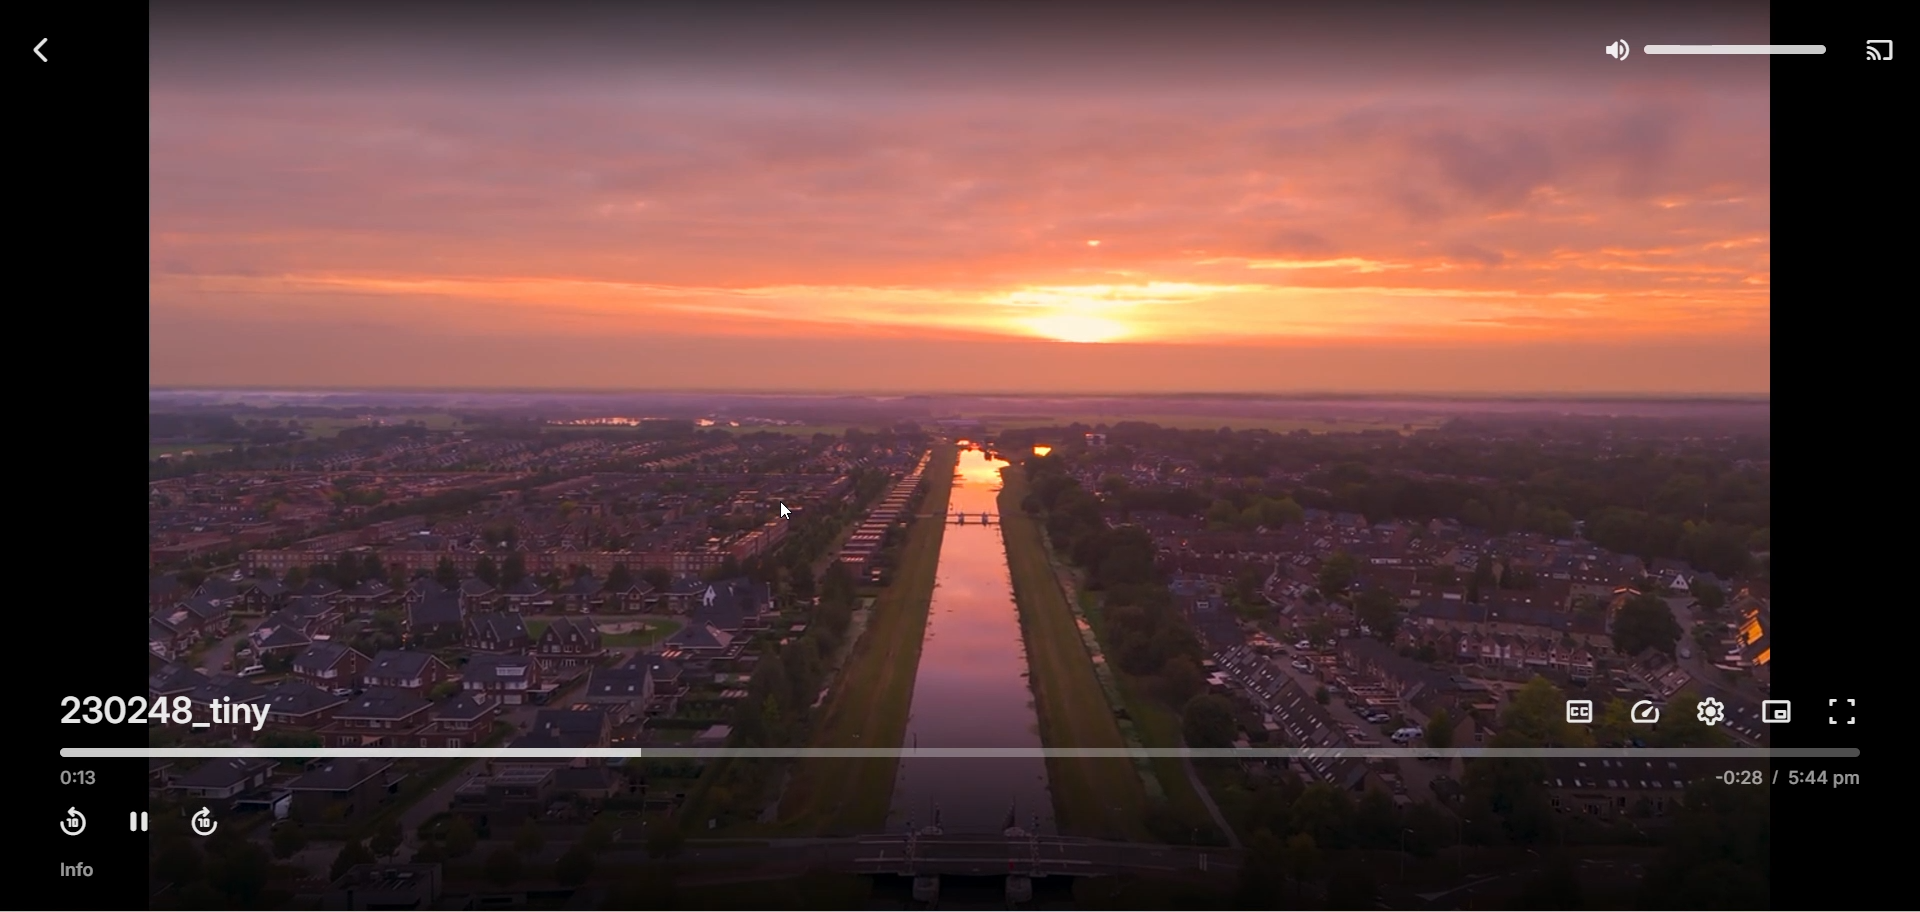 This screenshot has width=1920, height=912. Describe the element at coordinates (968, 382) in the screenshot. I see `video` at that location.